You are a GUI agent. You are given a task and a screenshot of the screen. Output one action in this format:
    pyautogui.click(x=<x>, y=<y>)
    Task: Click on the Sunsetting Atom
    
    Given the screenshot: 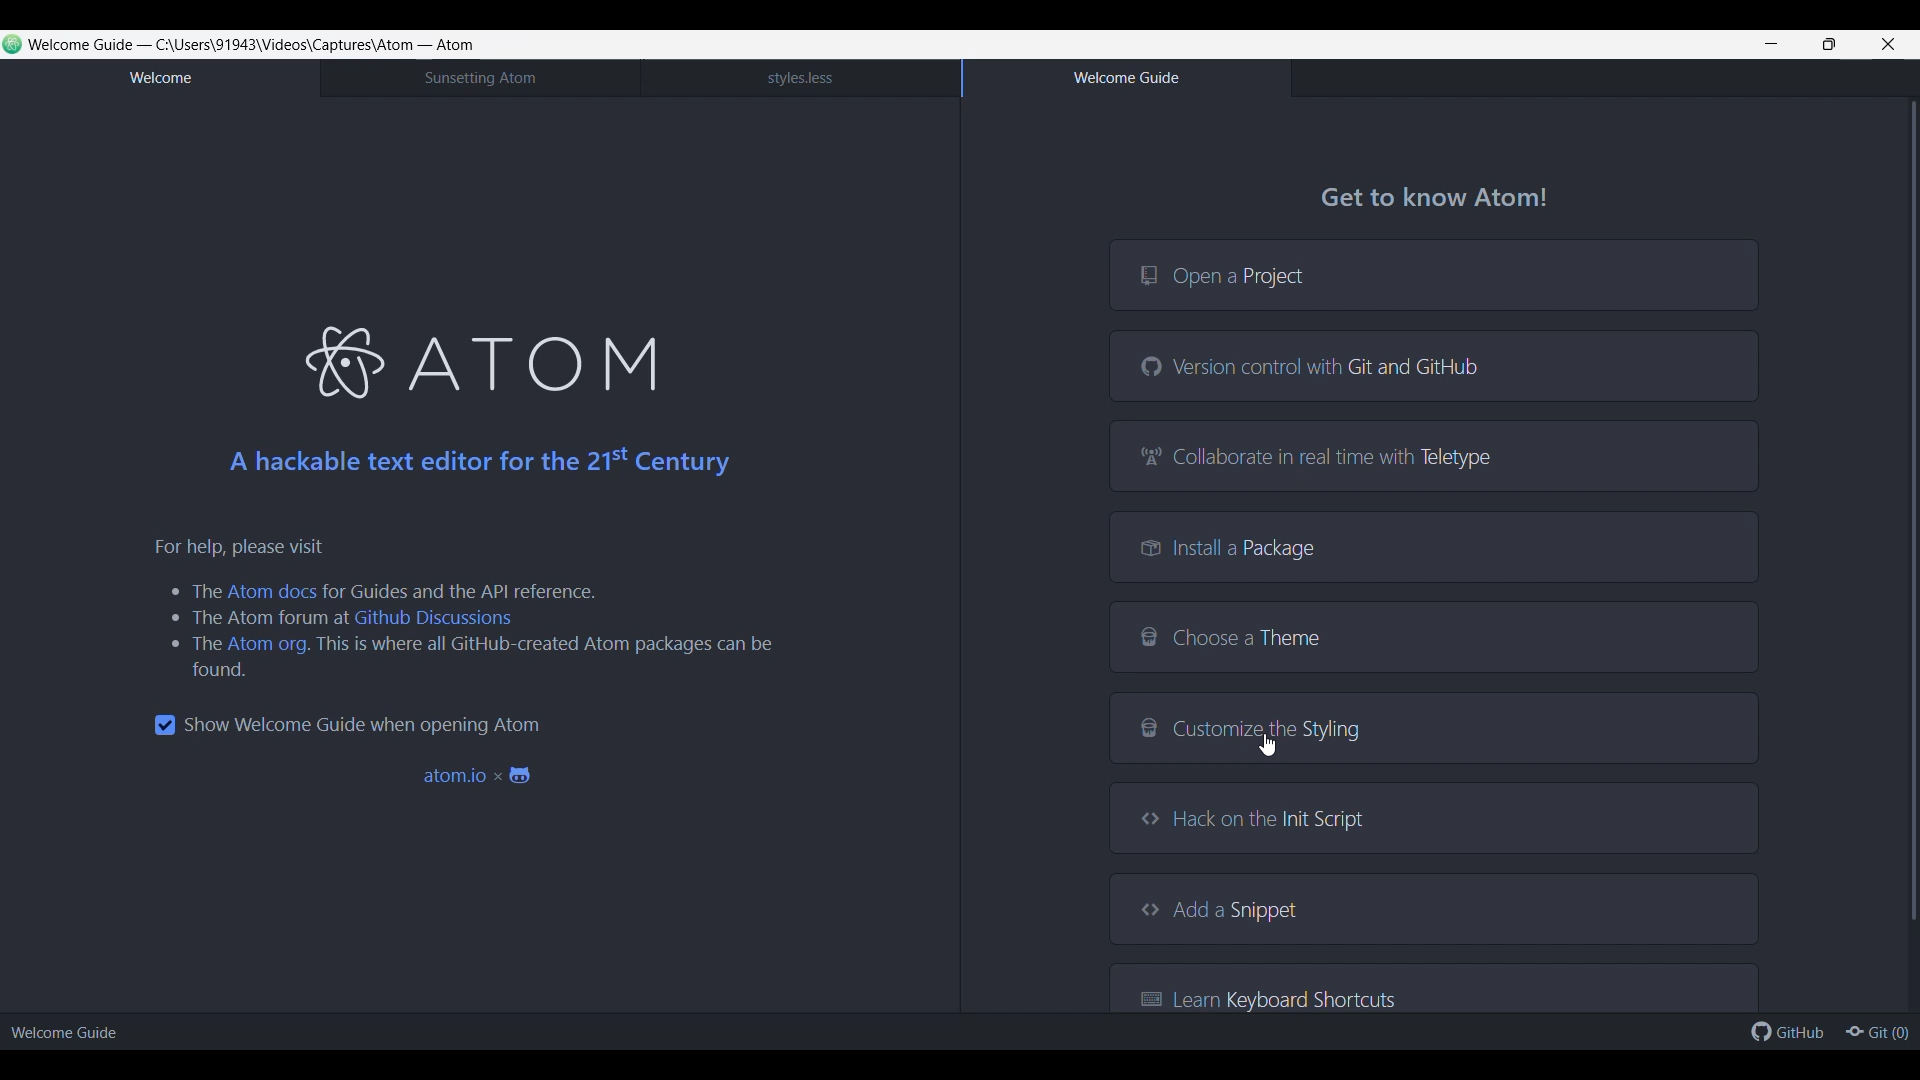 What is the action you would take?
    pyautogui.click(x=478, y=78)
    